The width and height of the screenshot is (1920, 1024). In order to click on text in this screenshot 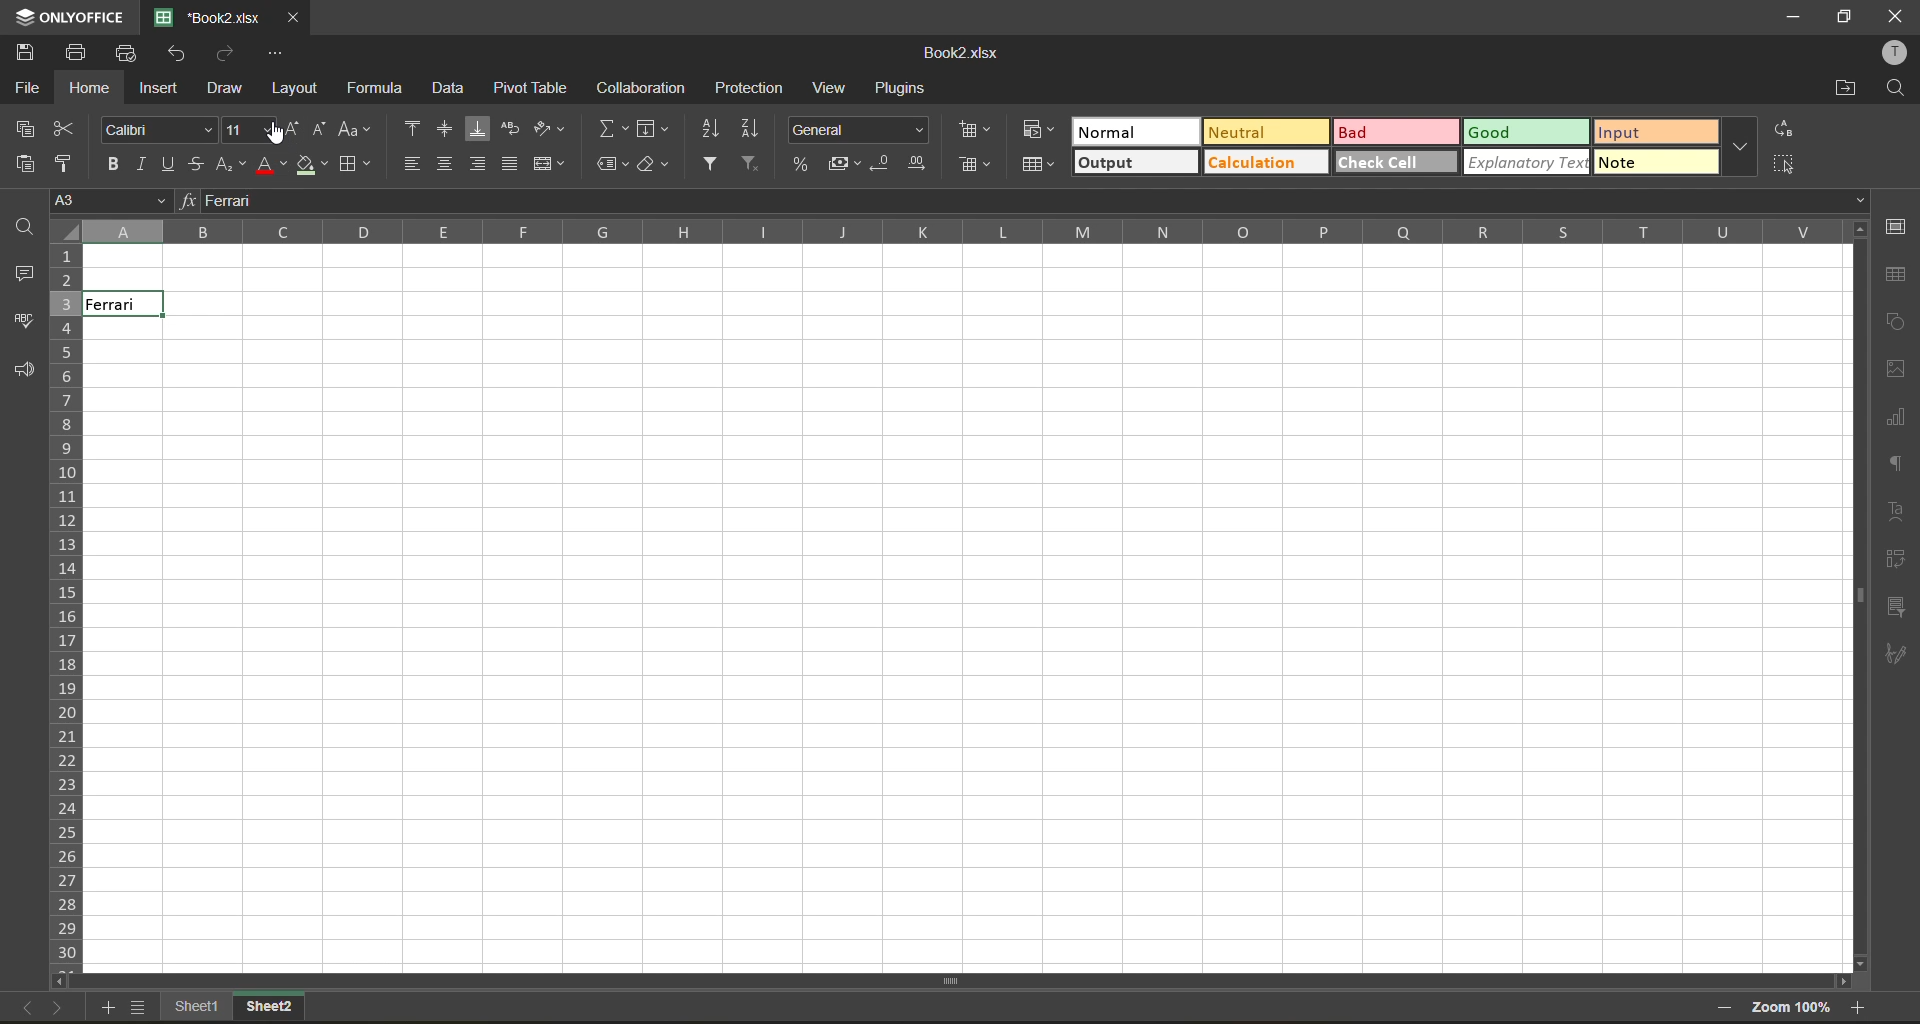, I will do `click(1900, 511)`.